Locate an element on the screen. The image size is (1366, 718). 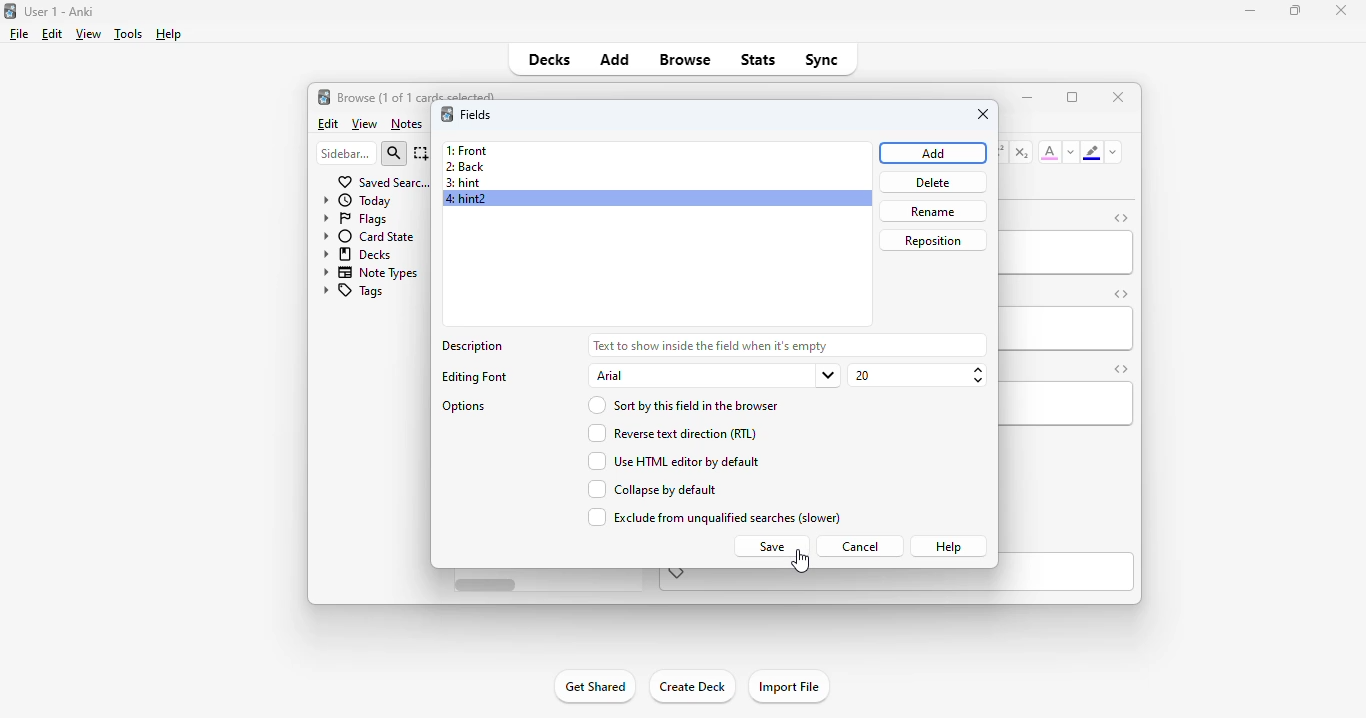
1: front is located at coordinates (469, 151).